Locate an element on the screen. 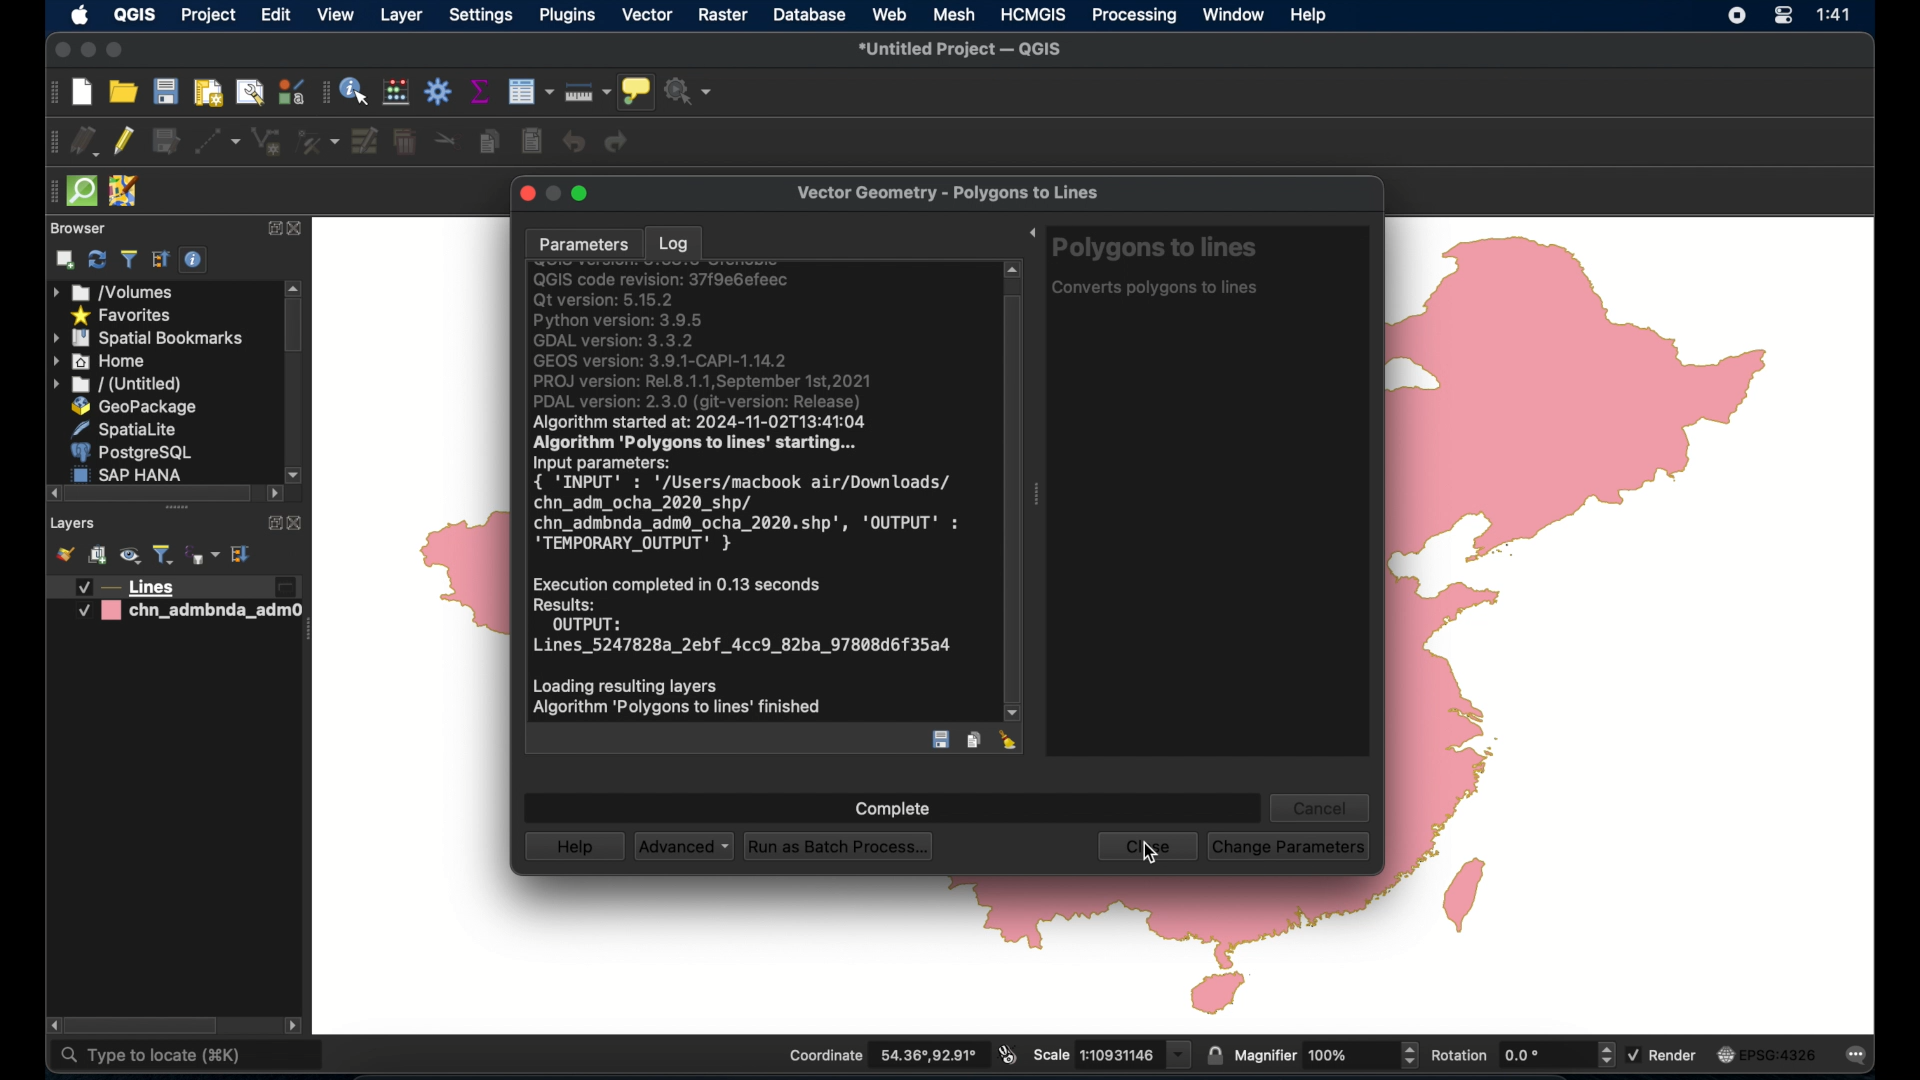  drag handle is located at coordinates (48, 190).